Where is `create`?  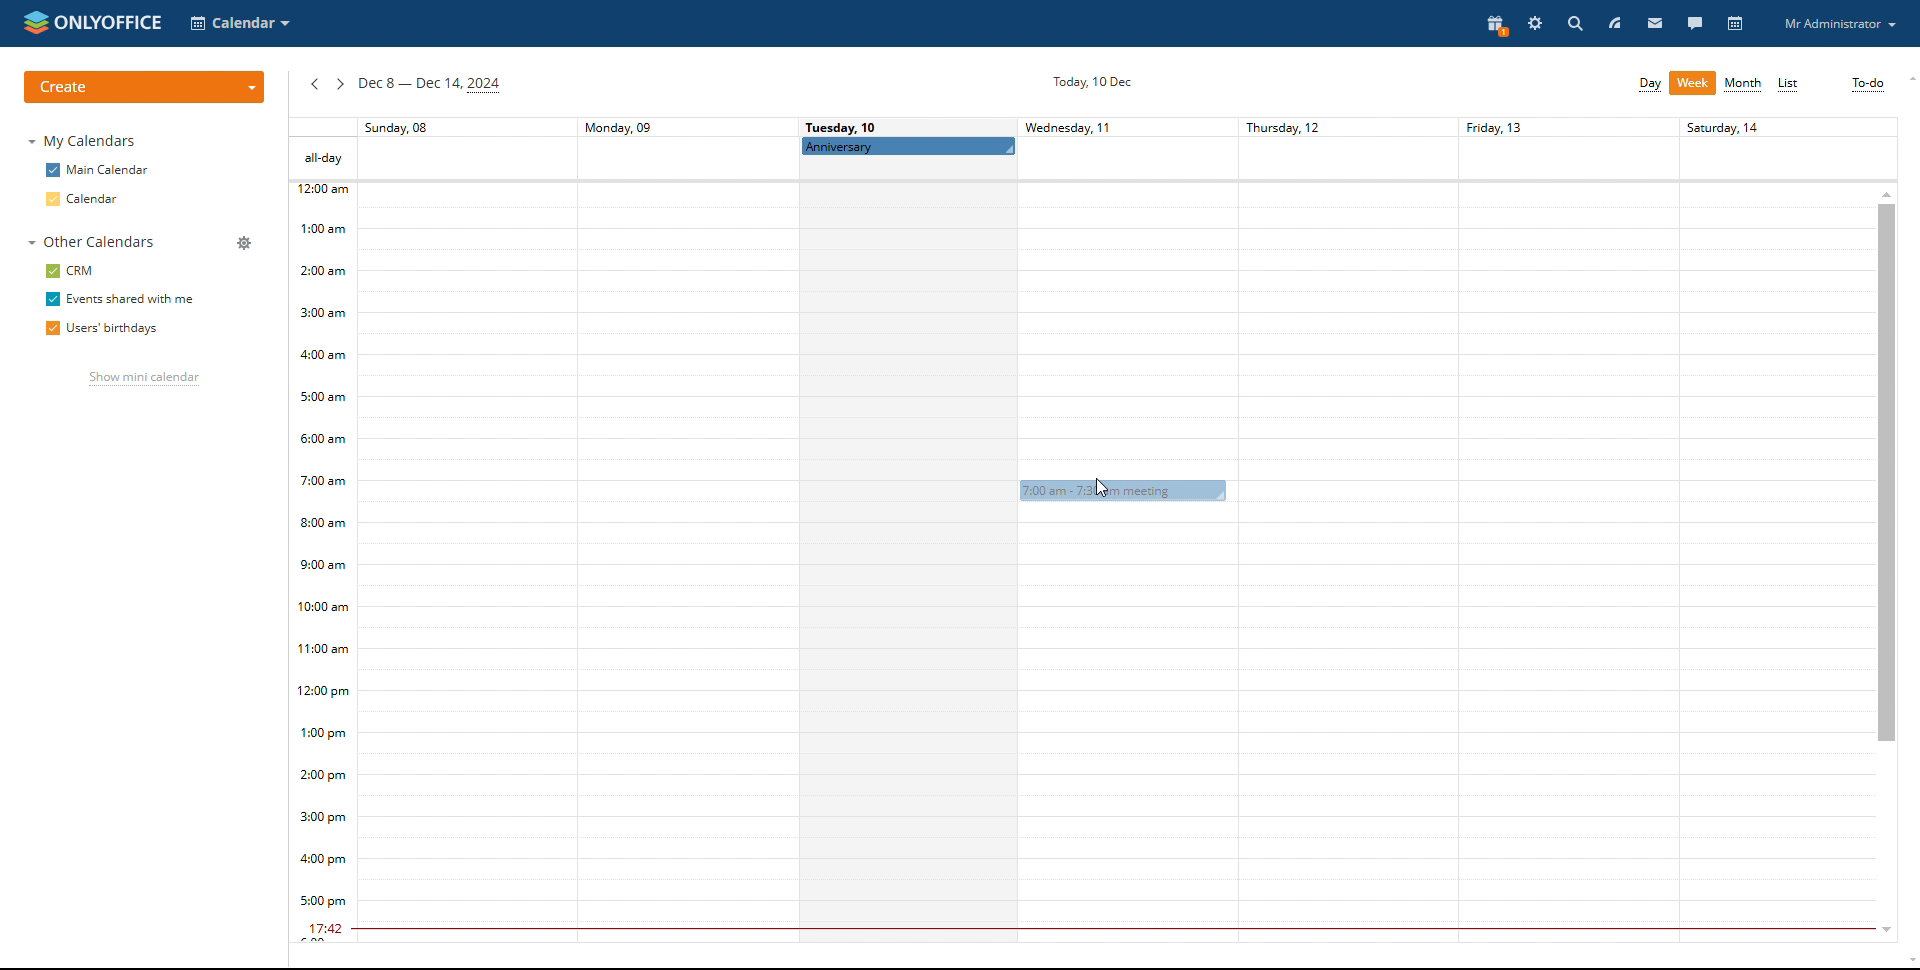 create is located at coordinates (144, 87).